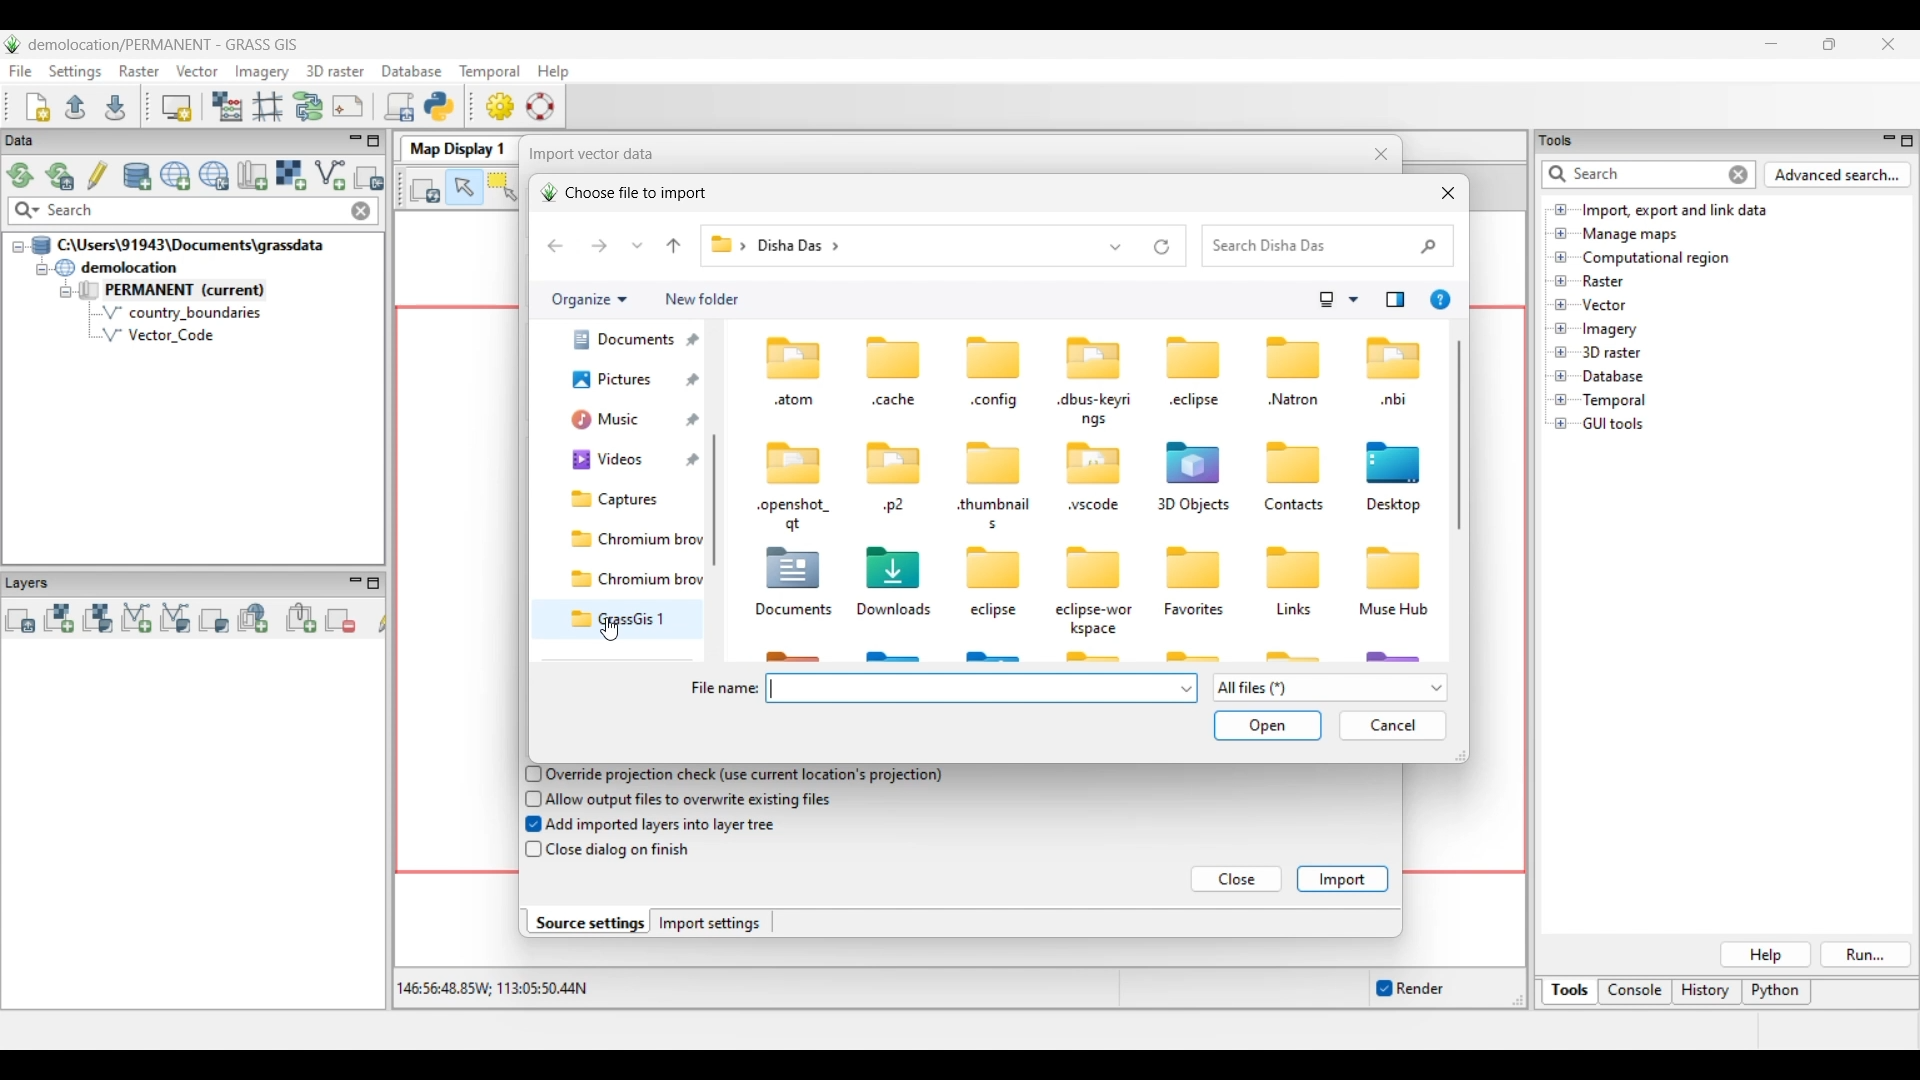 The height and width of the screenshot is (1080, 1920). What do you see at coordinates (18, 247) in the screenshot?
I see `Collapse file thread ` at bounding box center [18, 247].